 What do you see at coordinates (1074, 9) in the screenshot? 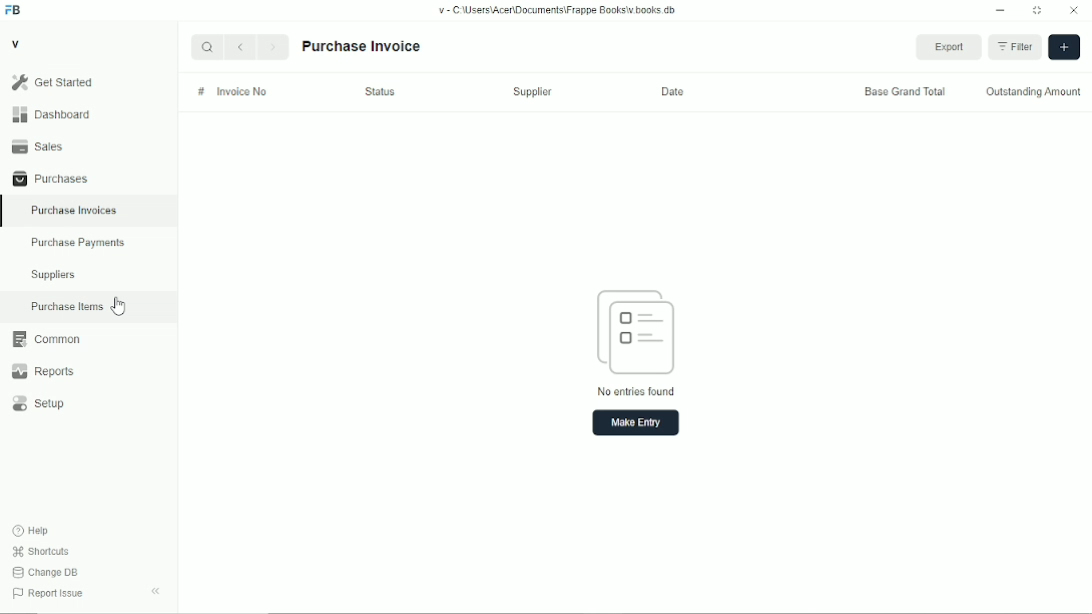
I see `Close` at bounding box center [1074, 9].